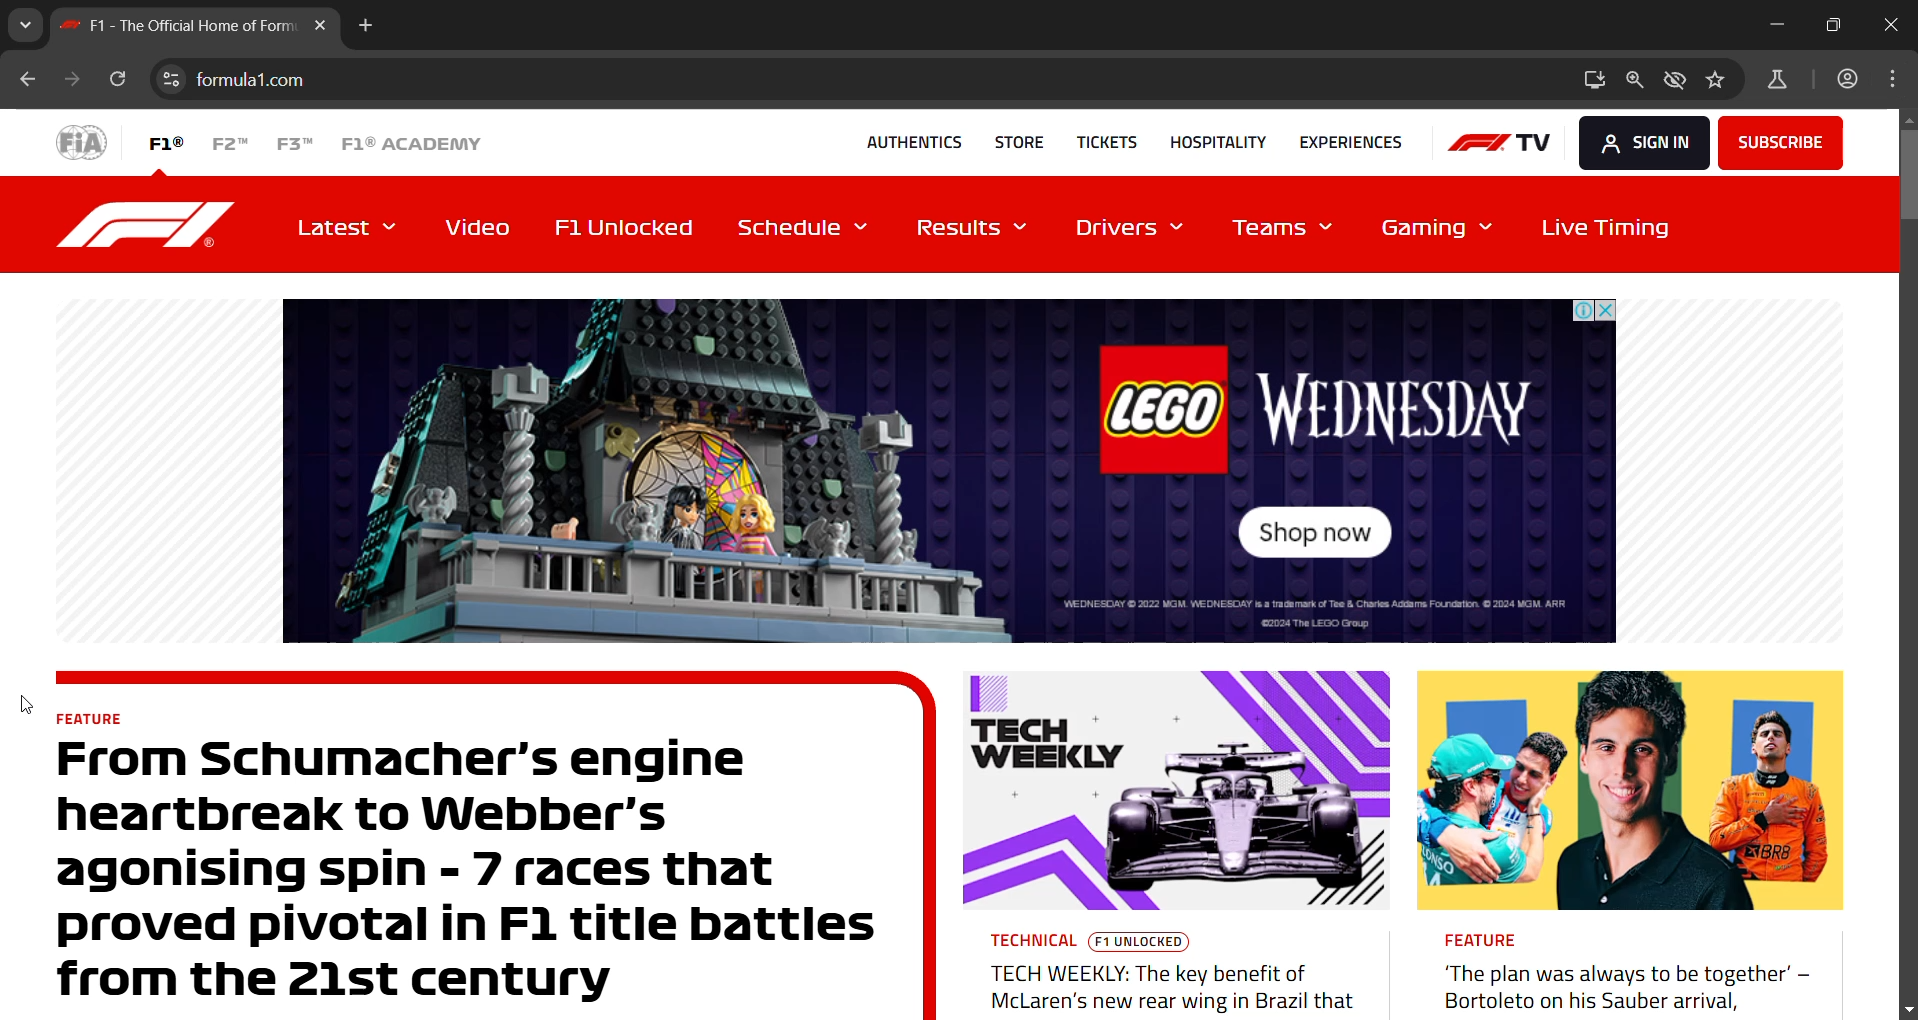 This screenshot has height=1020, width=1918. Describe the element at coordinates (495, 844) in the screenshot. I see `News : feature -From Schumacher’s engineheartbreak to Webber'sagonising spin - 7 races thatproved pivotal in Fl title battlesfrom the 21st century` at that location.